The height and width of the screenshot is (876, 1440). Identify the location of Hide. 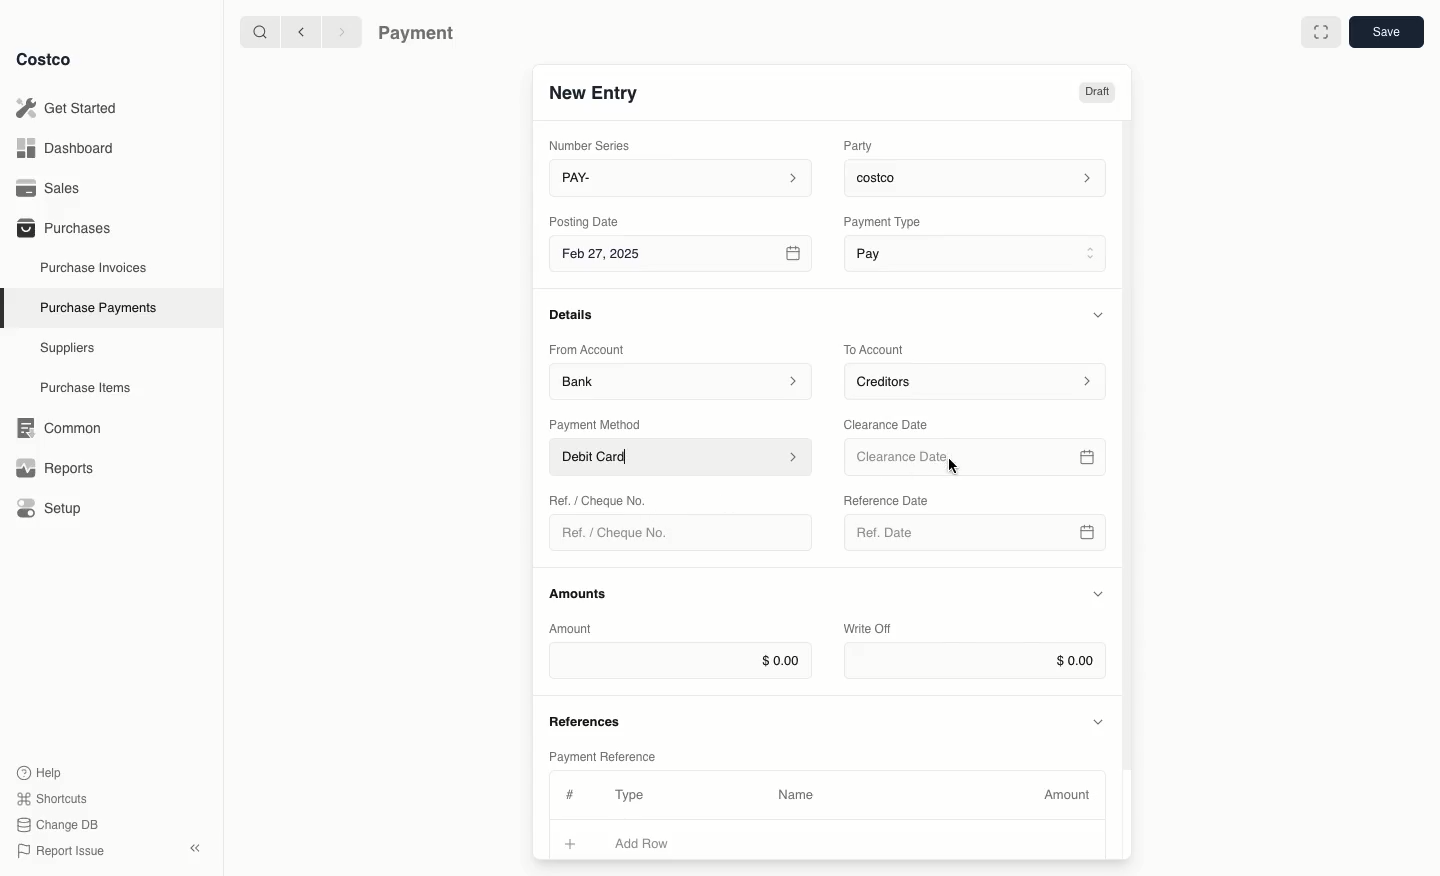
(1101, 314).